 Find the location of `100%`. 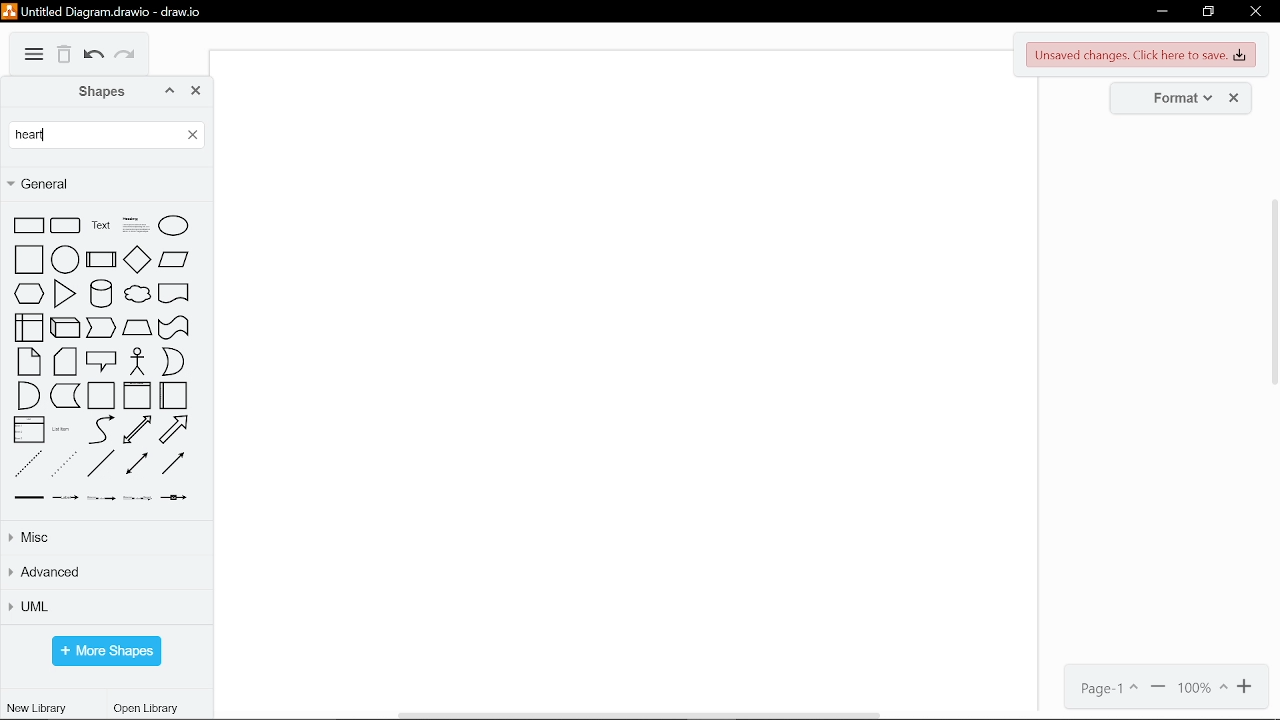

100% is located at coordinates (1203, 688).